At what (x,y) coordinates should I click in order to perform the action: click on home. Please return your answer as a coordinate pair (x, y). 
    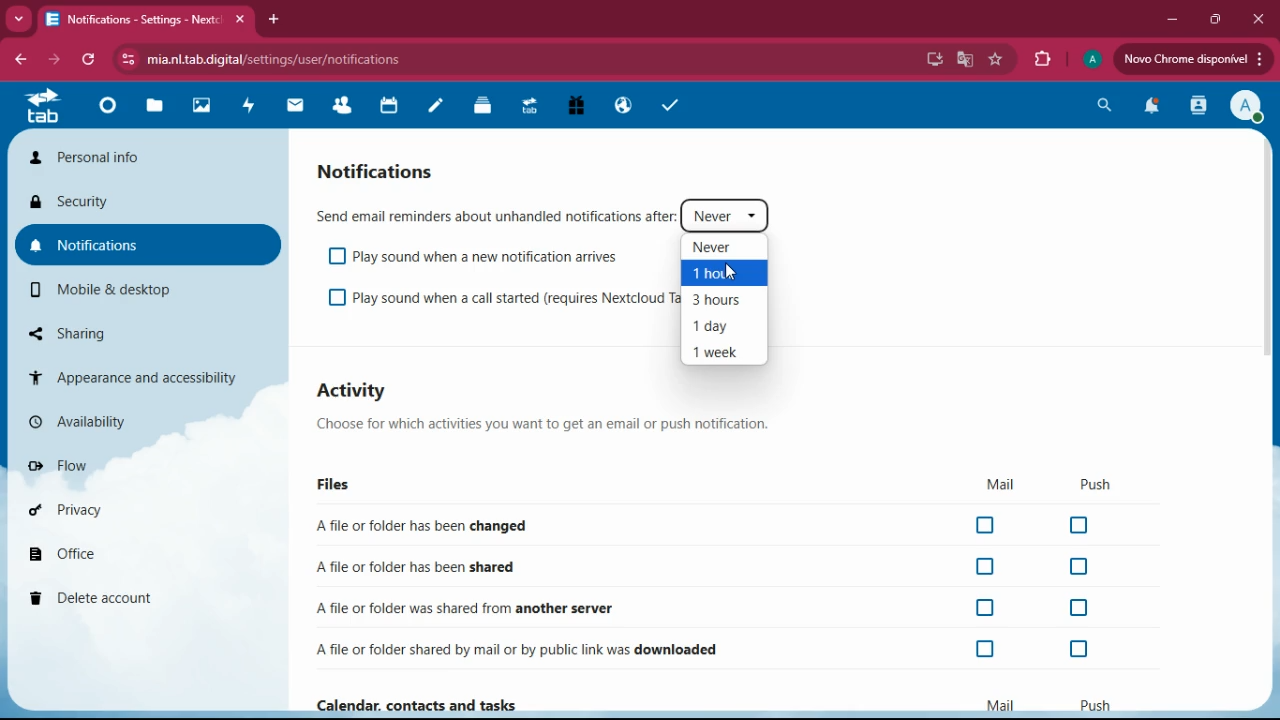
    Looking at the image, I should click on (110, 107).